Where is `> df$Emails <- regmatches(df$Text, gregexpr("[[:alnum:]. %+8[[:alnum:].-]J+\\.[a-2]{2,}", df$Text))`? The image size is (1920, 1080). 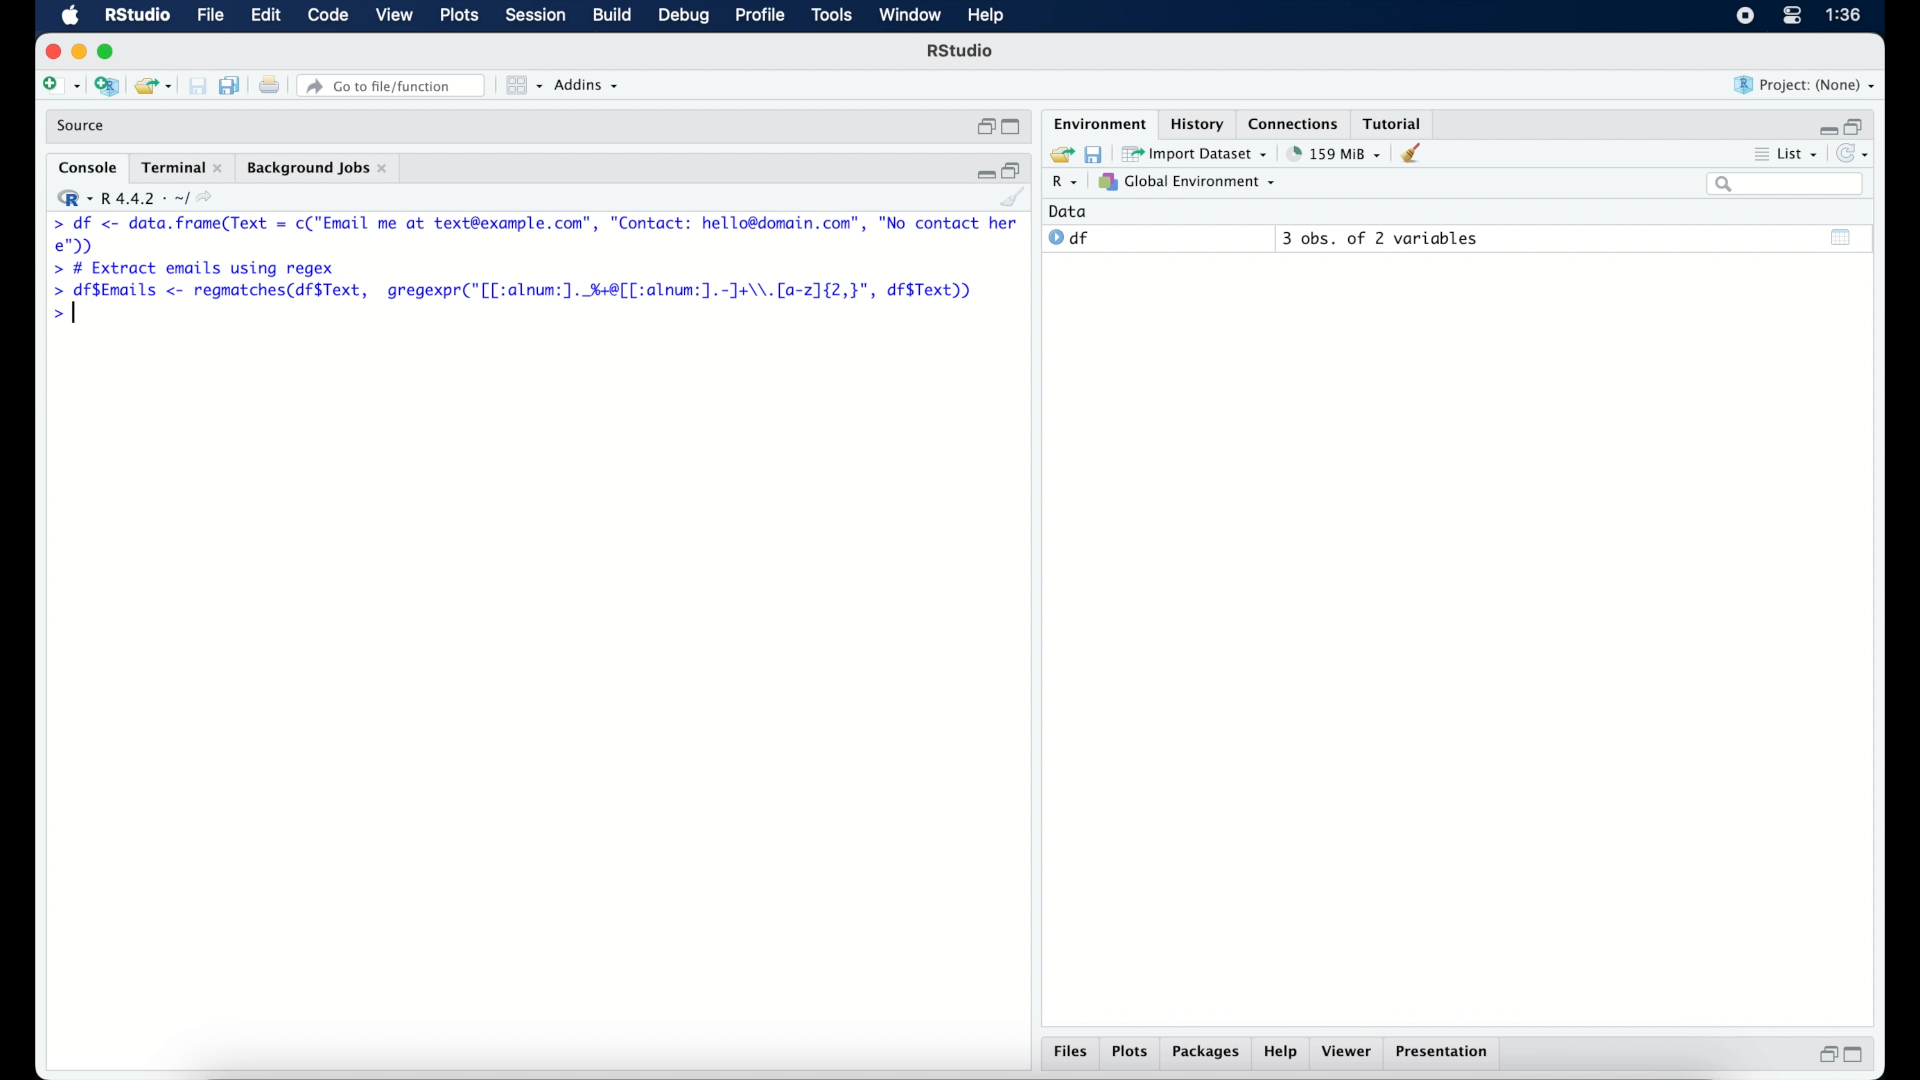 > df$Emails <- regmatches(df$Text, gregexpr("[[:alnum:]. %+8[[:alnum:].-]J+\\.[a-2]{2,}", df$Text)) is located at coordinates (523, 292).